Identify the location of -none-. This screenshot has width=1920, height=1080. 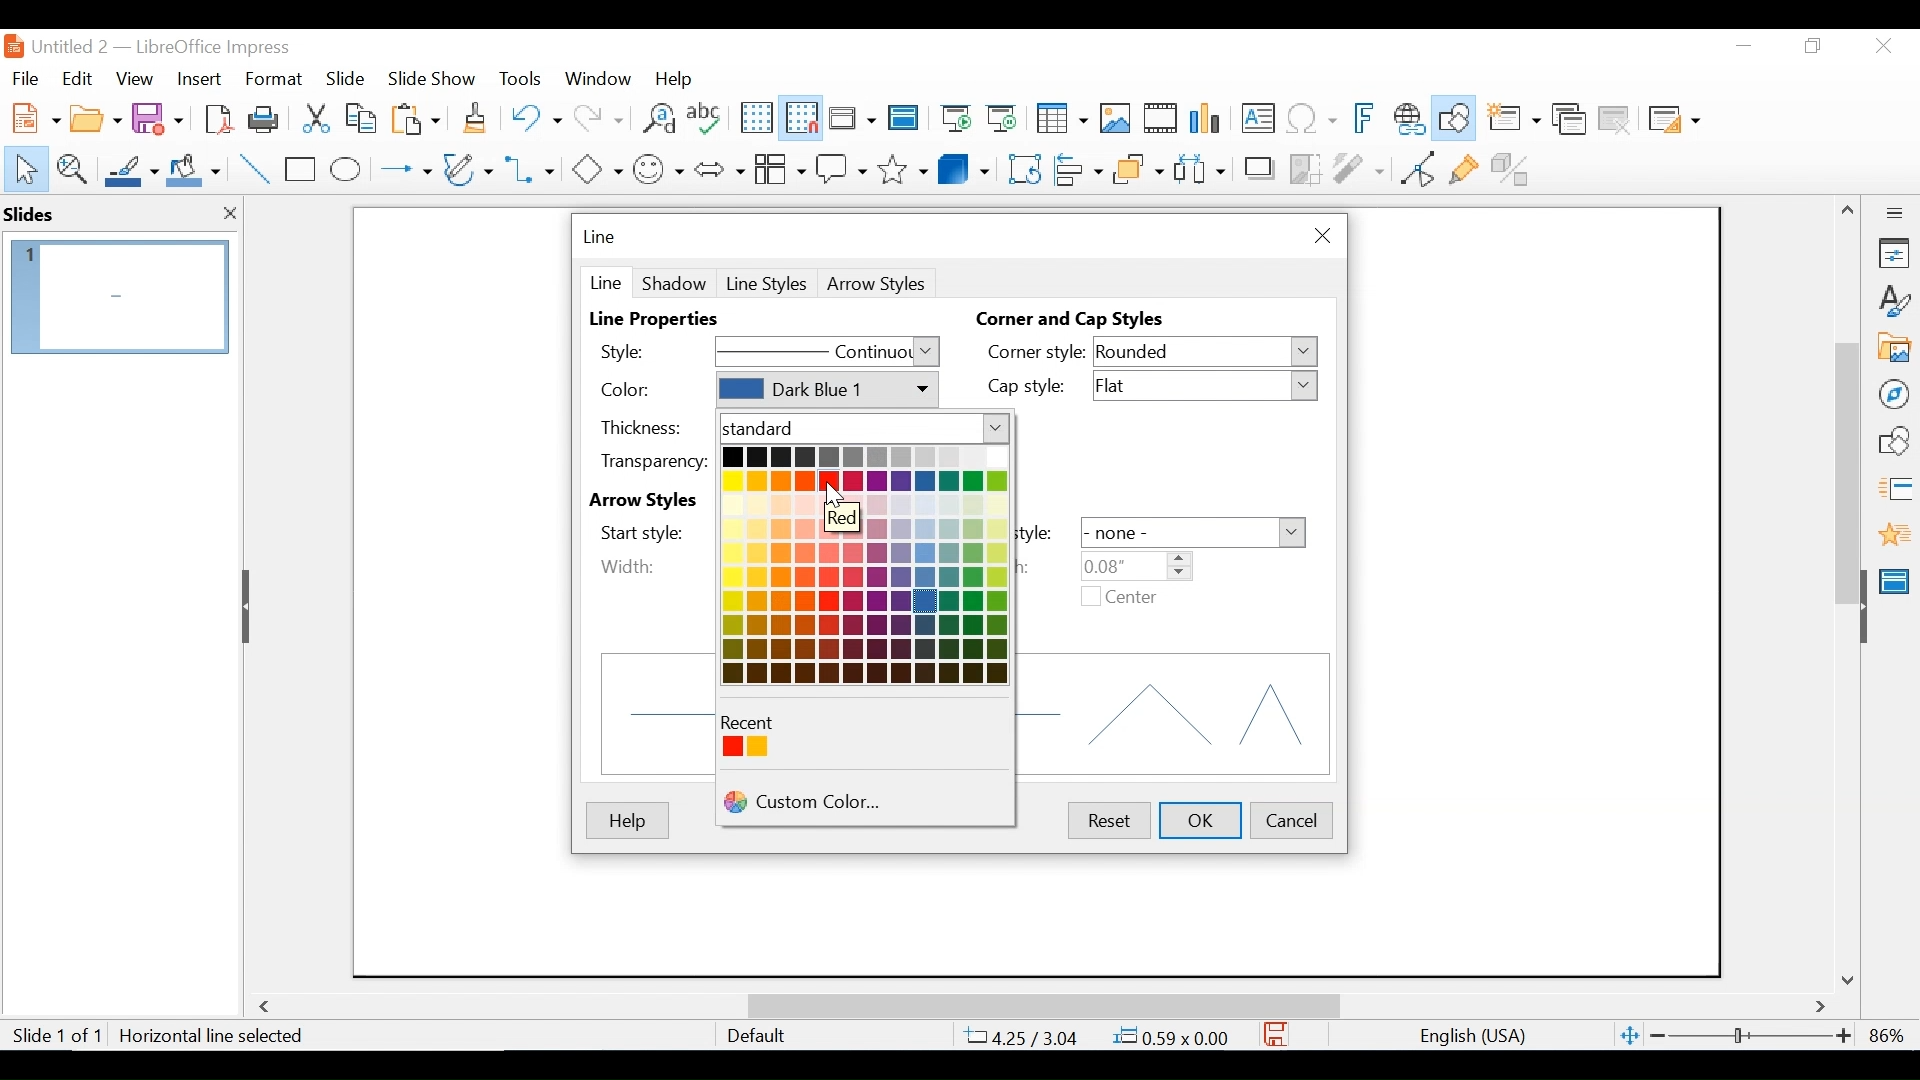
(1193, 532).